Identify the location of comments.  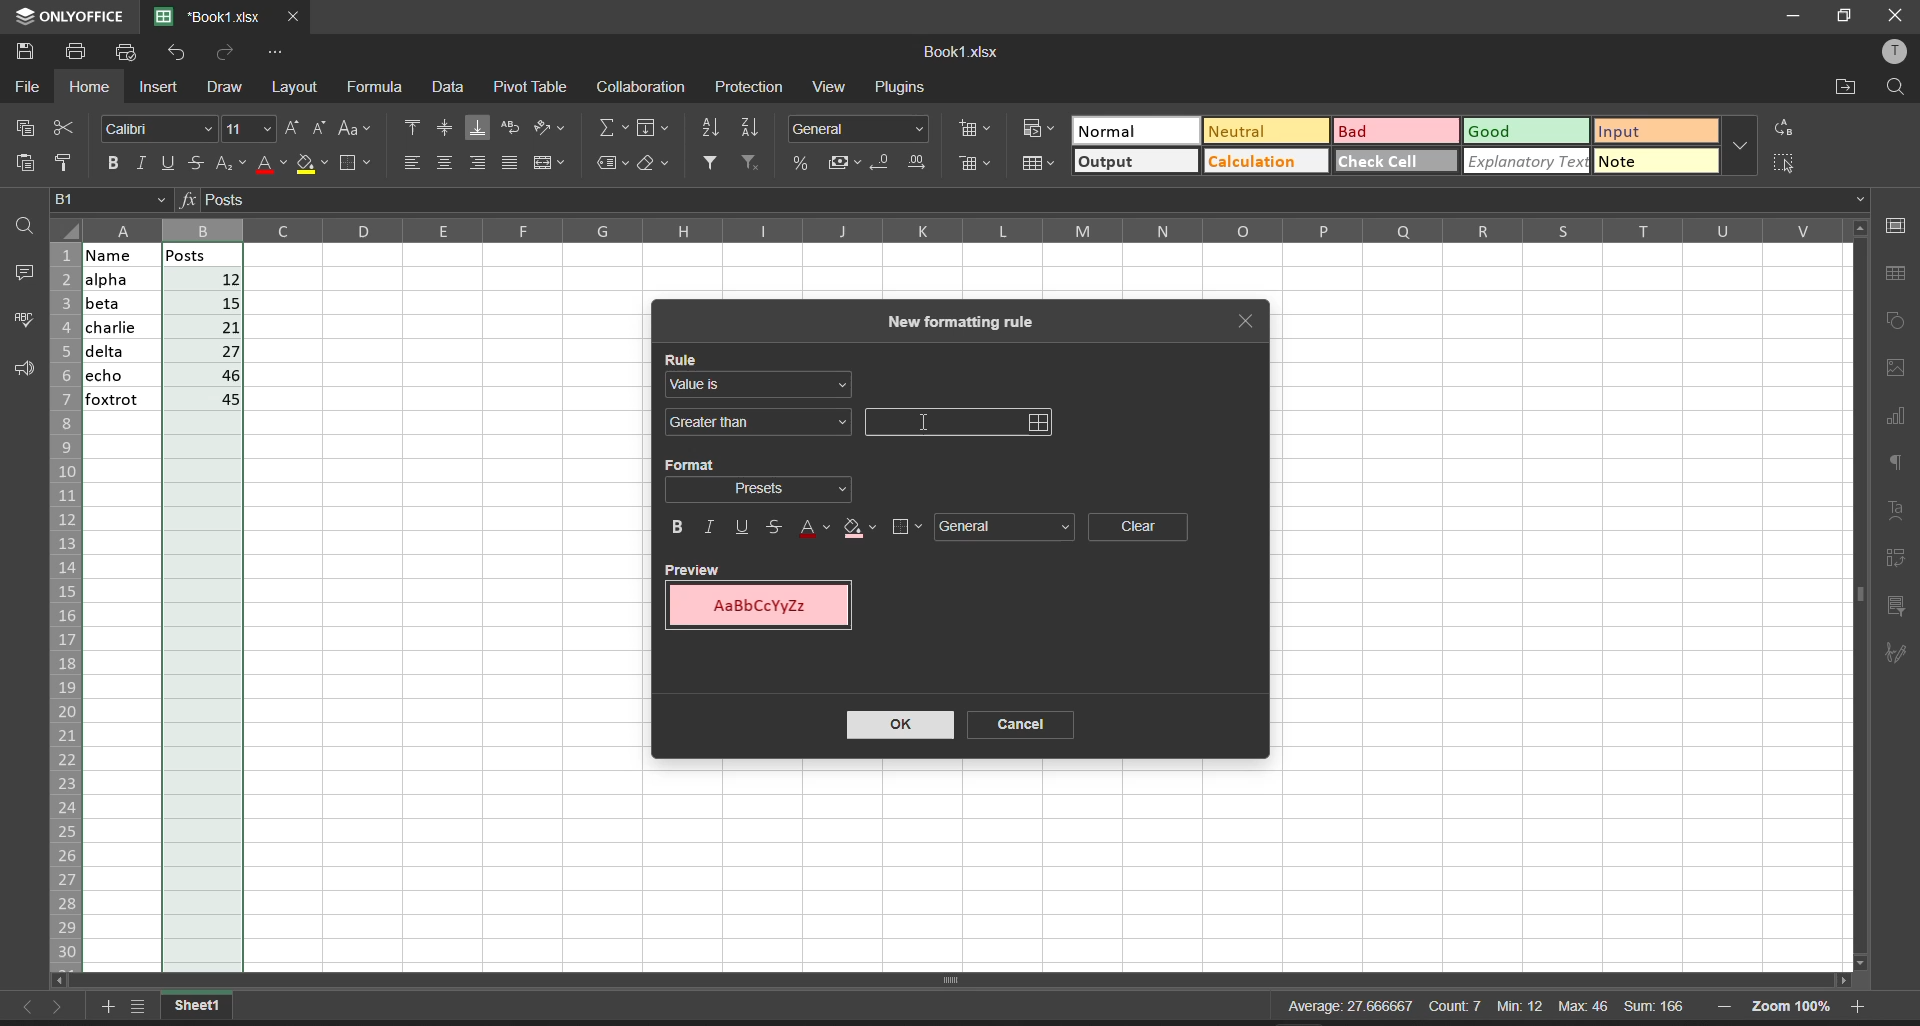
(24, 277).